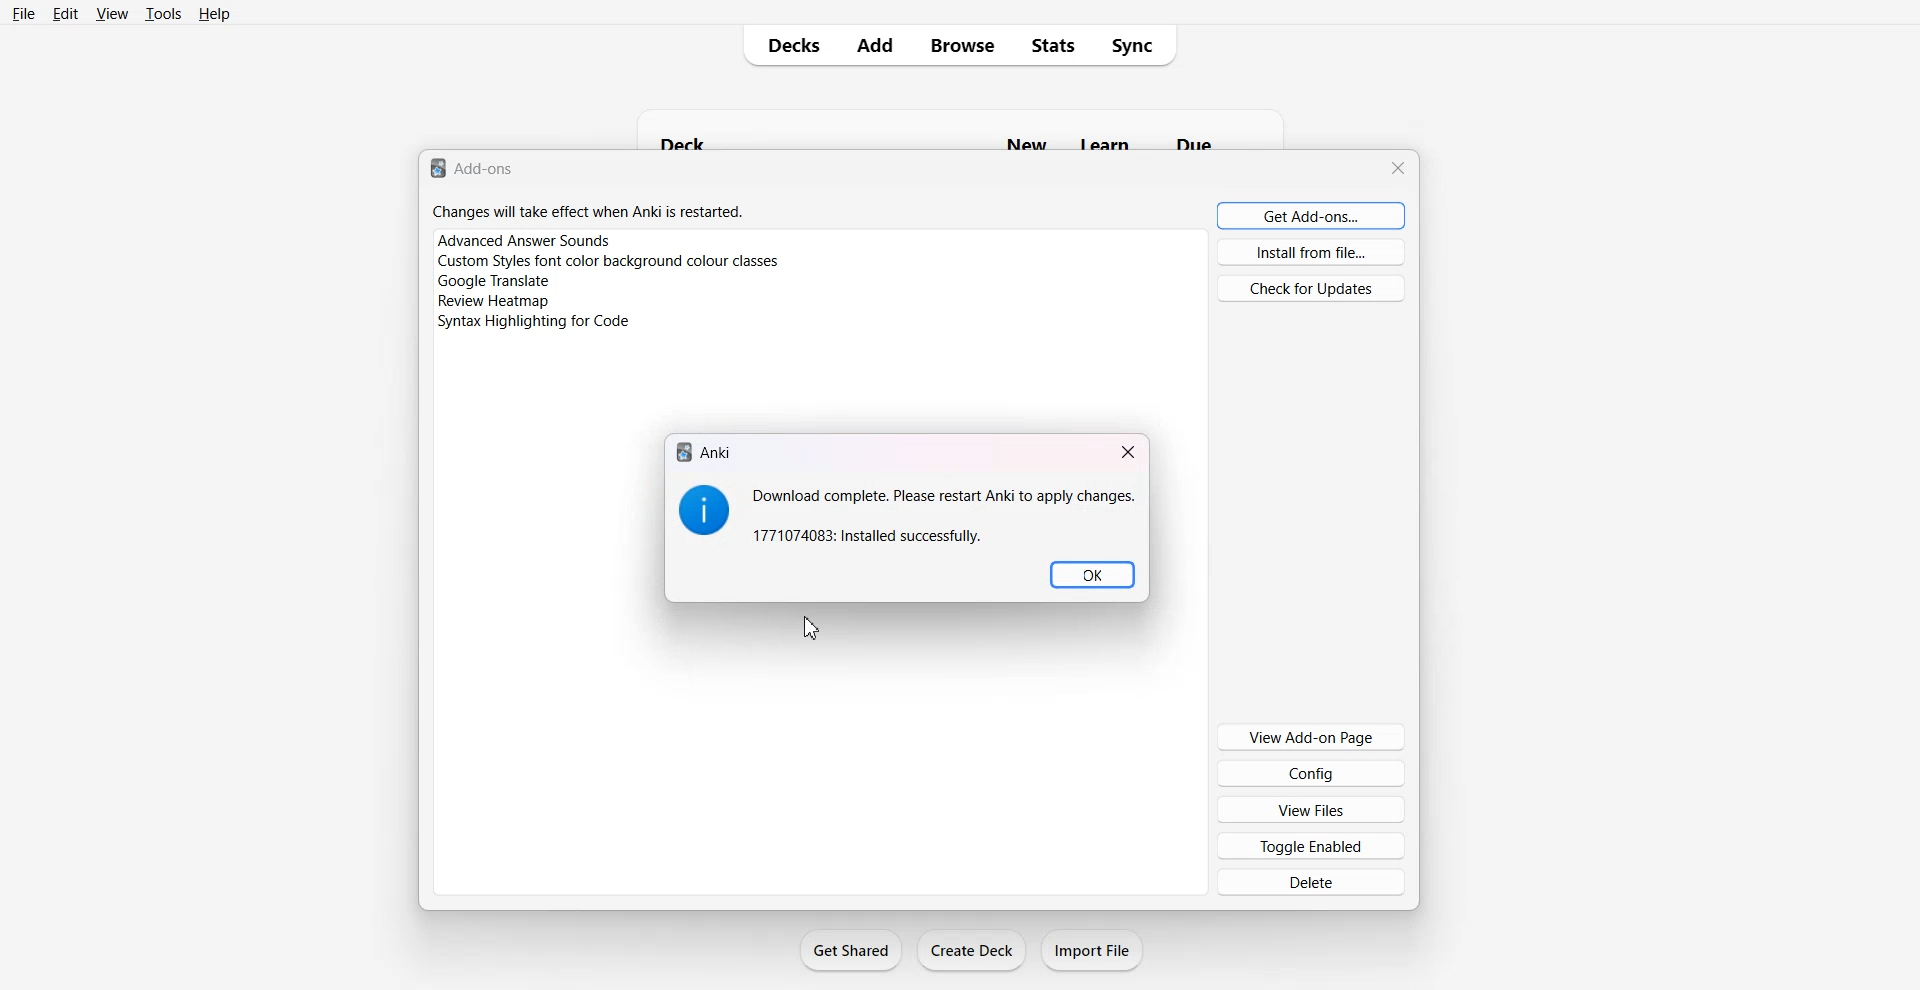 The width and height of the screenshot is (1920, 990). What do you see at coordinates (1092, 574) in the screenshot?
I see `OK` at bounding box center [1092, 574].